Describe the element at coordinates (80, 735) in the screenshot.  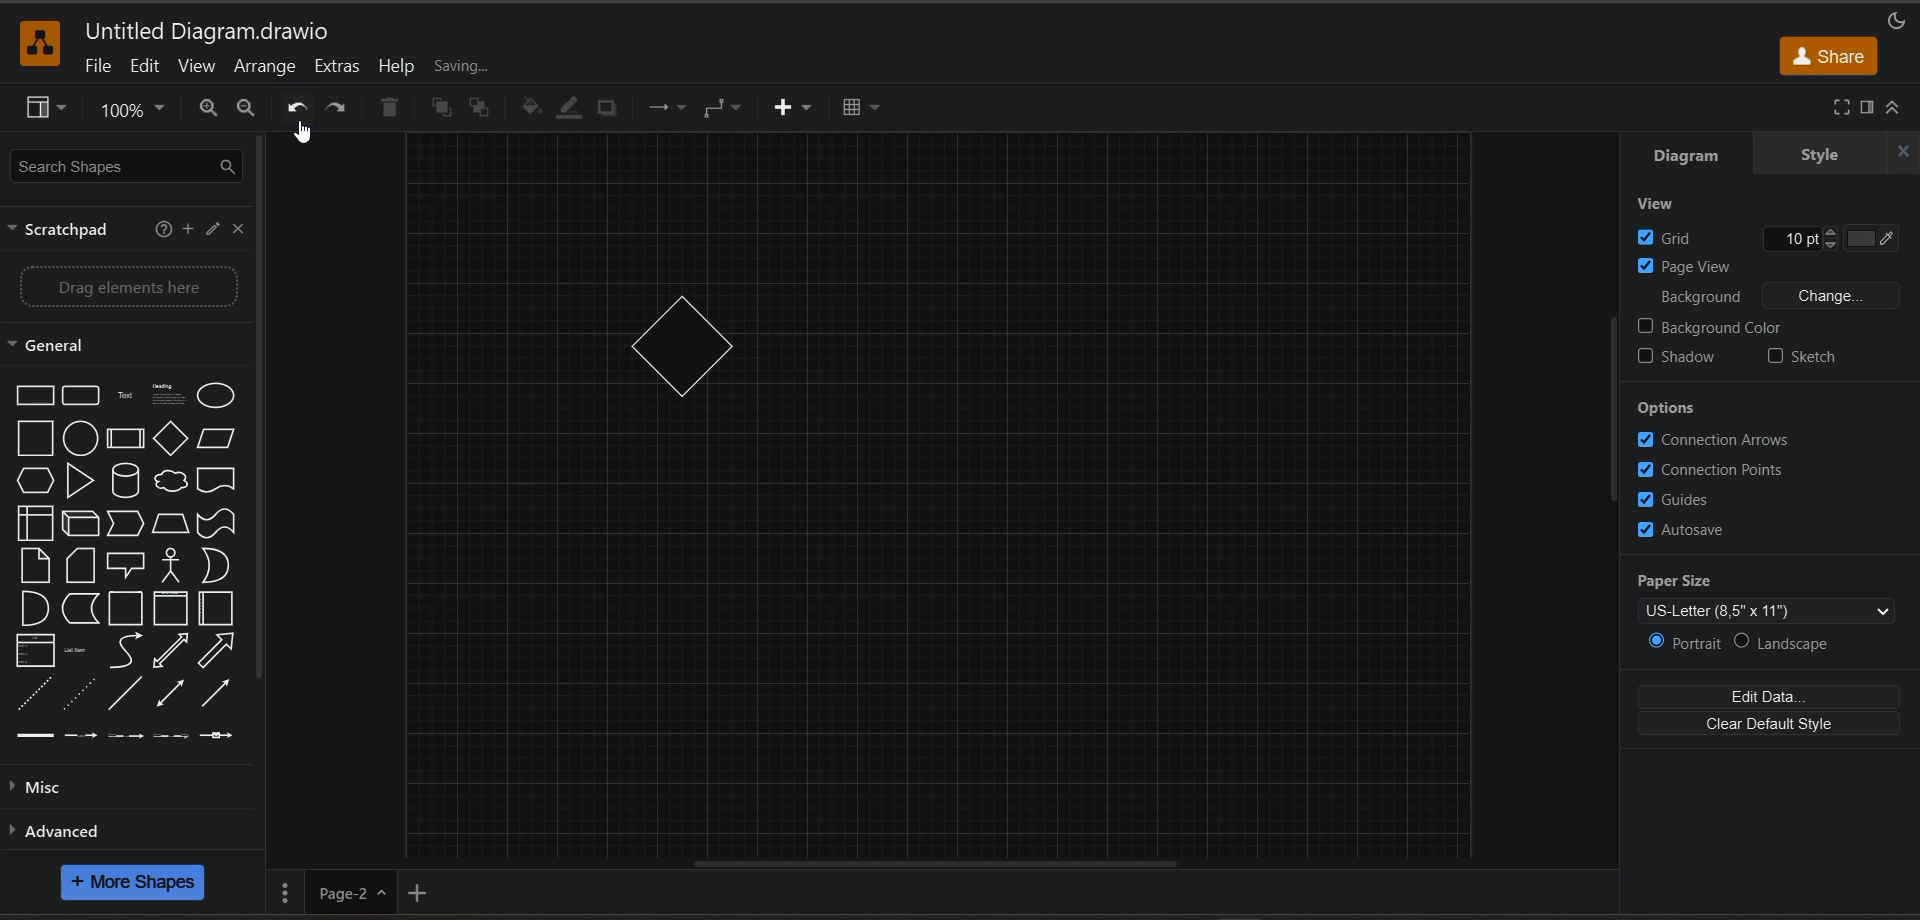
I see `Connector with Label` at that location.